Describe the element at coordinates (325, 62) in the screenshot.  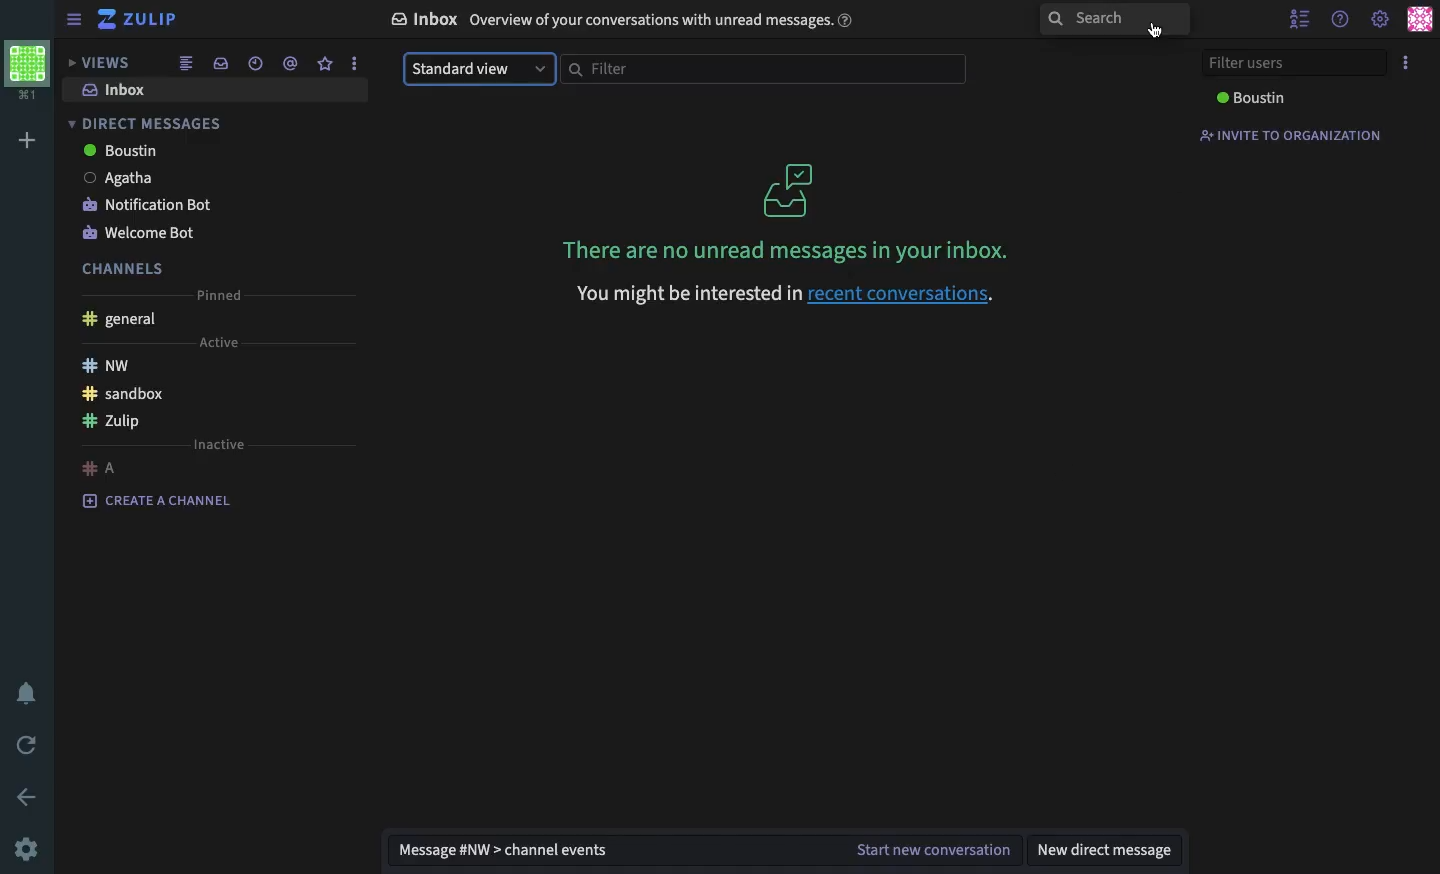
I see `star` at that location.